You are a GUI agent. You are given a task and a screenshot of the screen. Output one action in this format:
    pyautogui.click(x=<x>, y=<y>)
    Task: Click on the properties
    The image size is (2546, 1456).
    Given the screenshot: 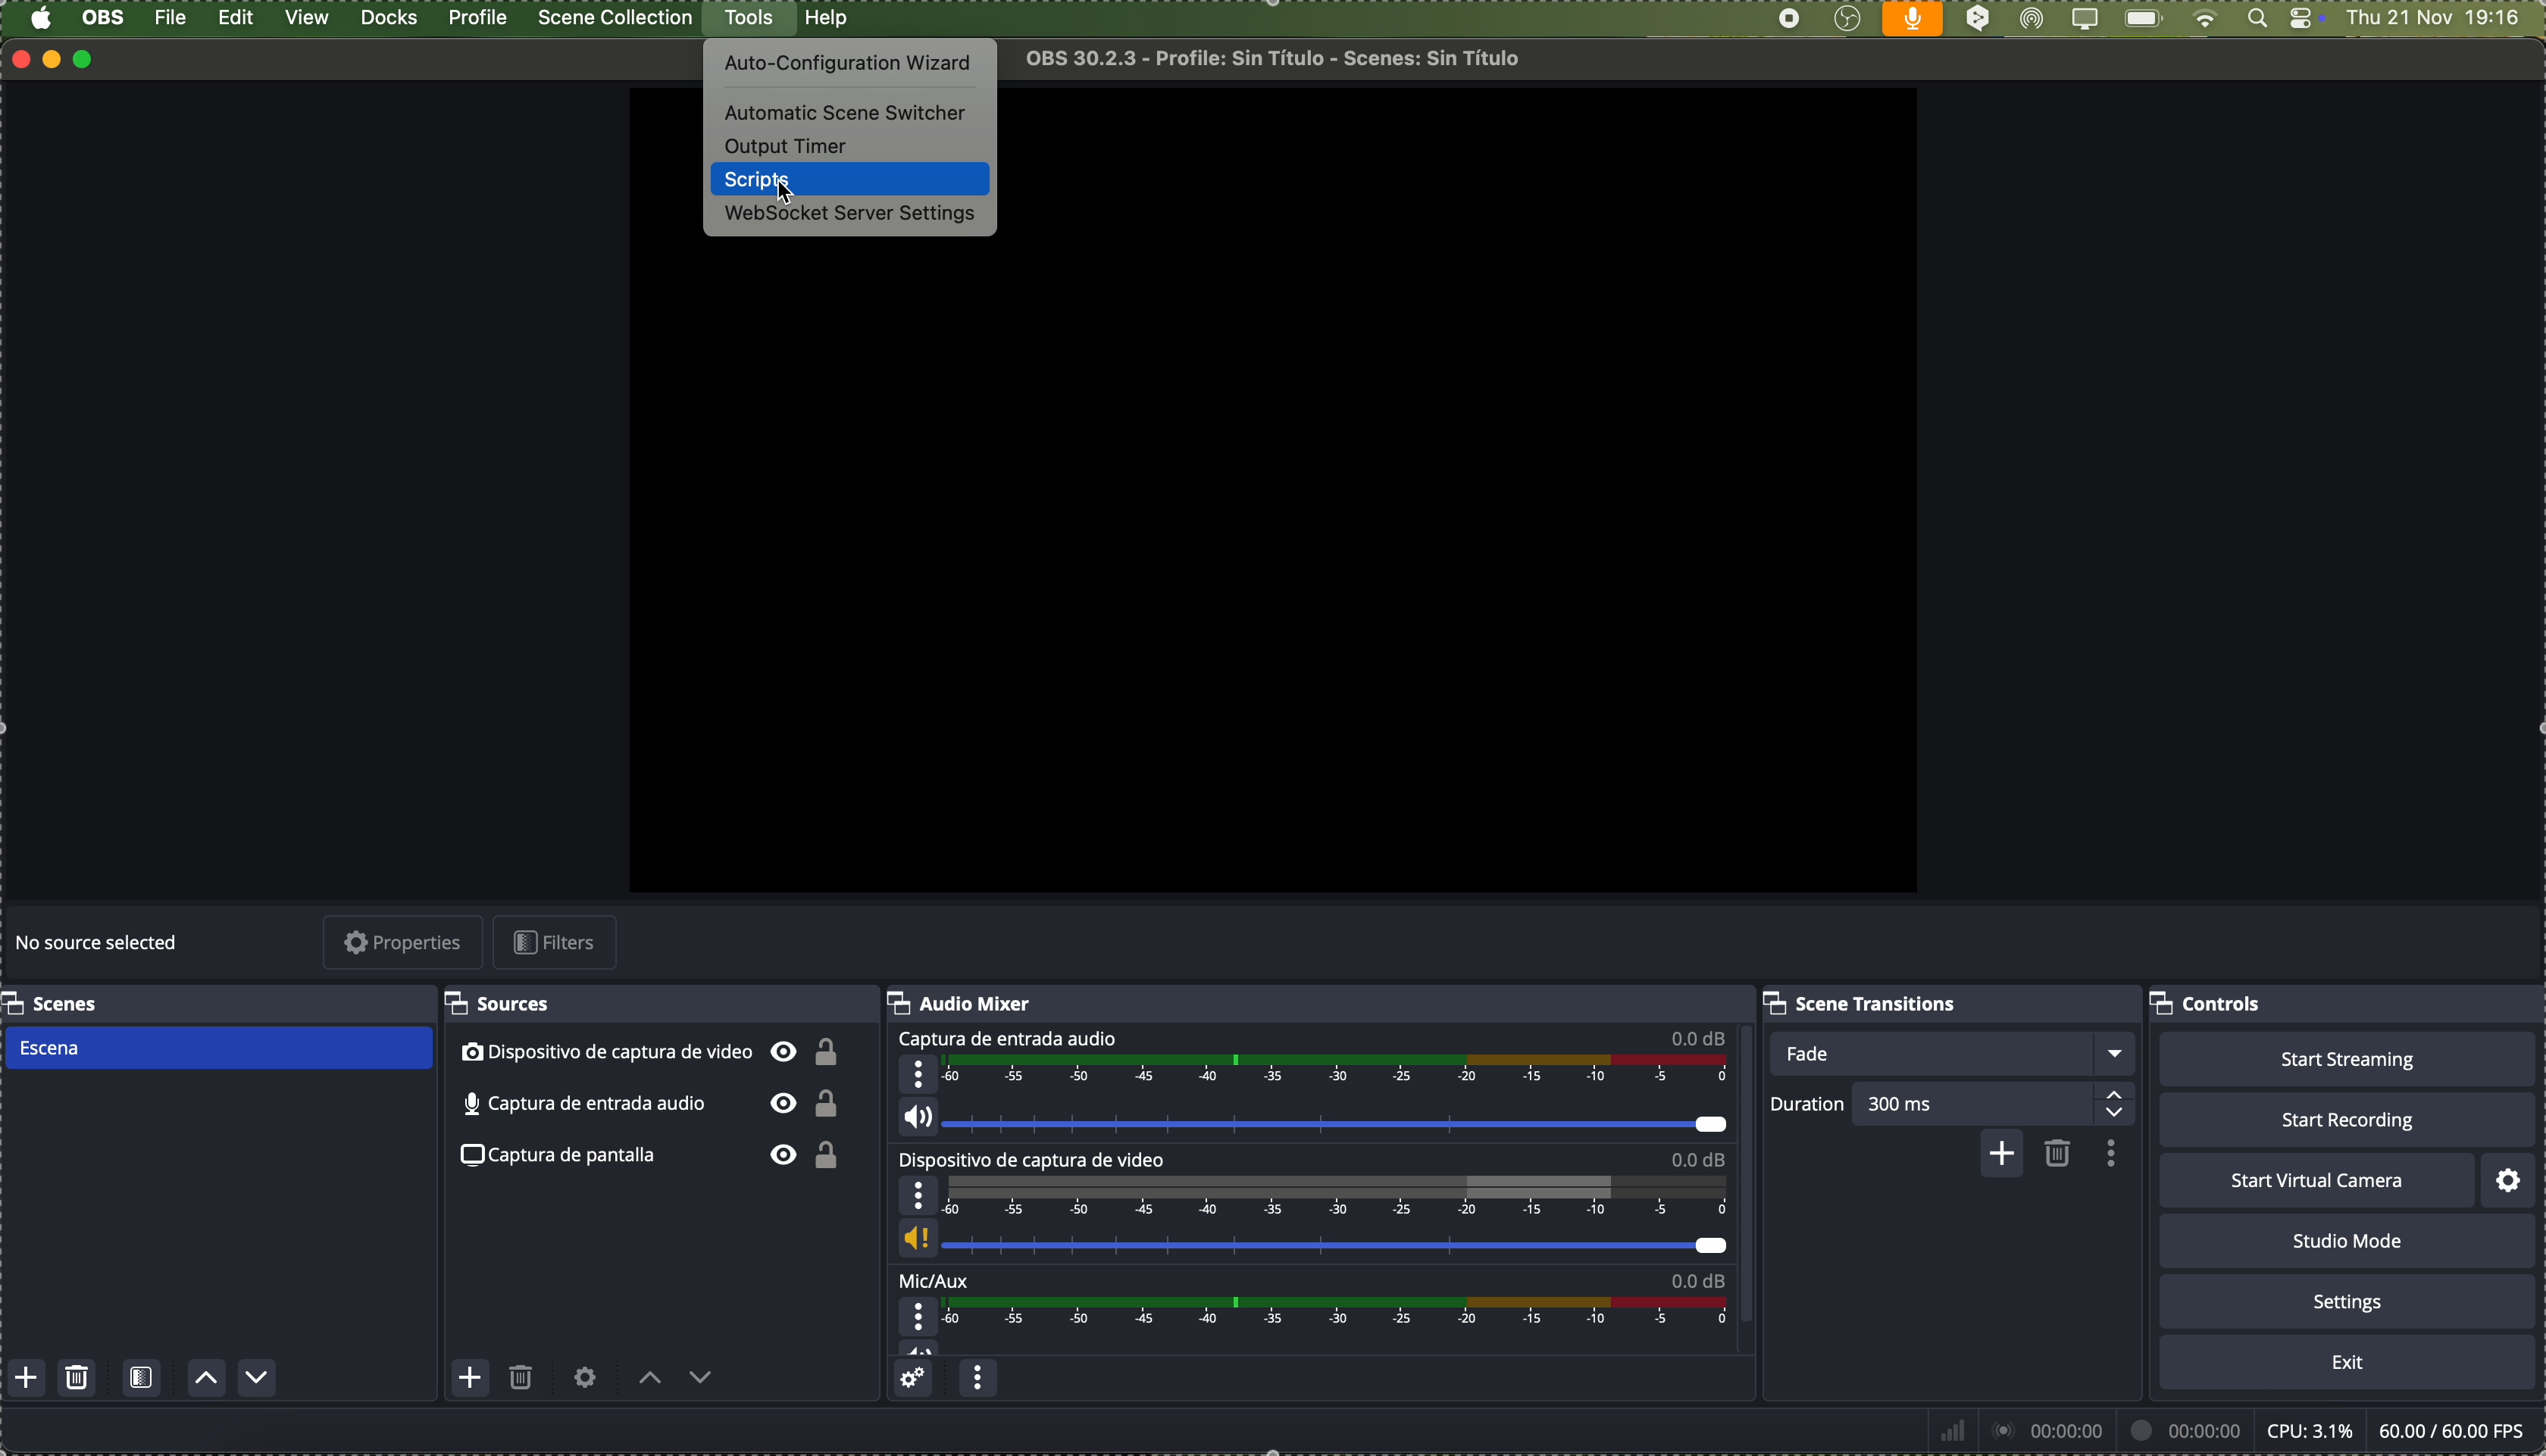 What is the action you would take?
    pyautogui.click(x=405, y=944)
    